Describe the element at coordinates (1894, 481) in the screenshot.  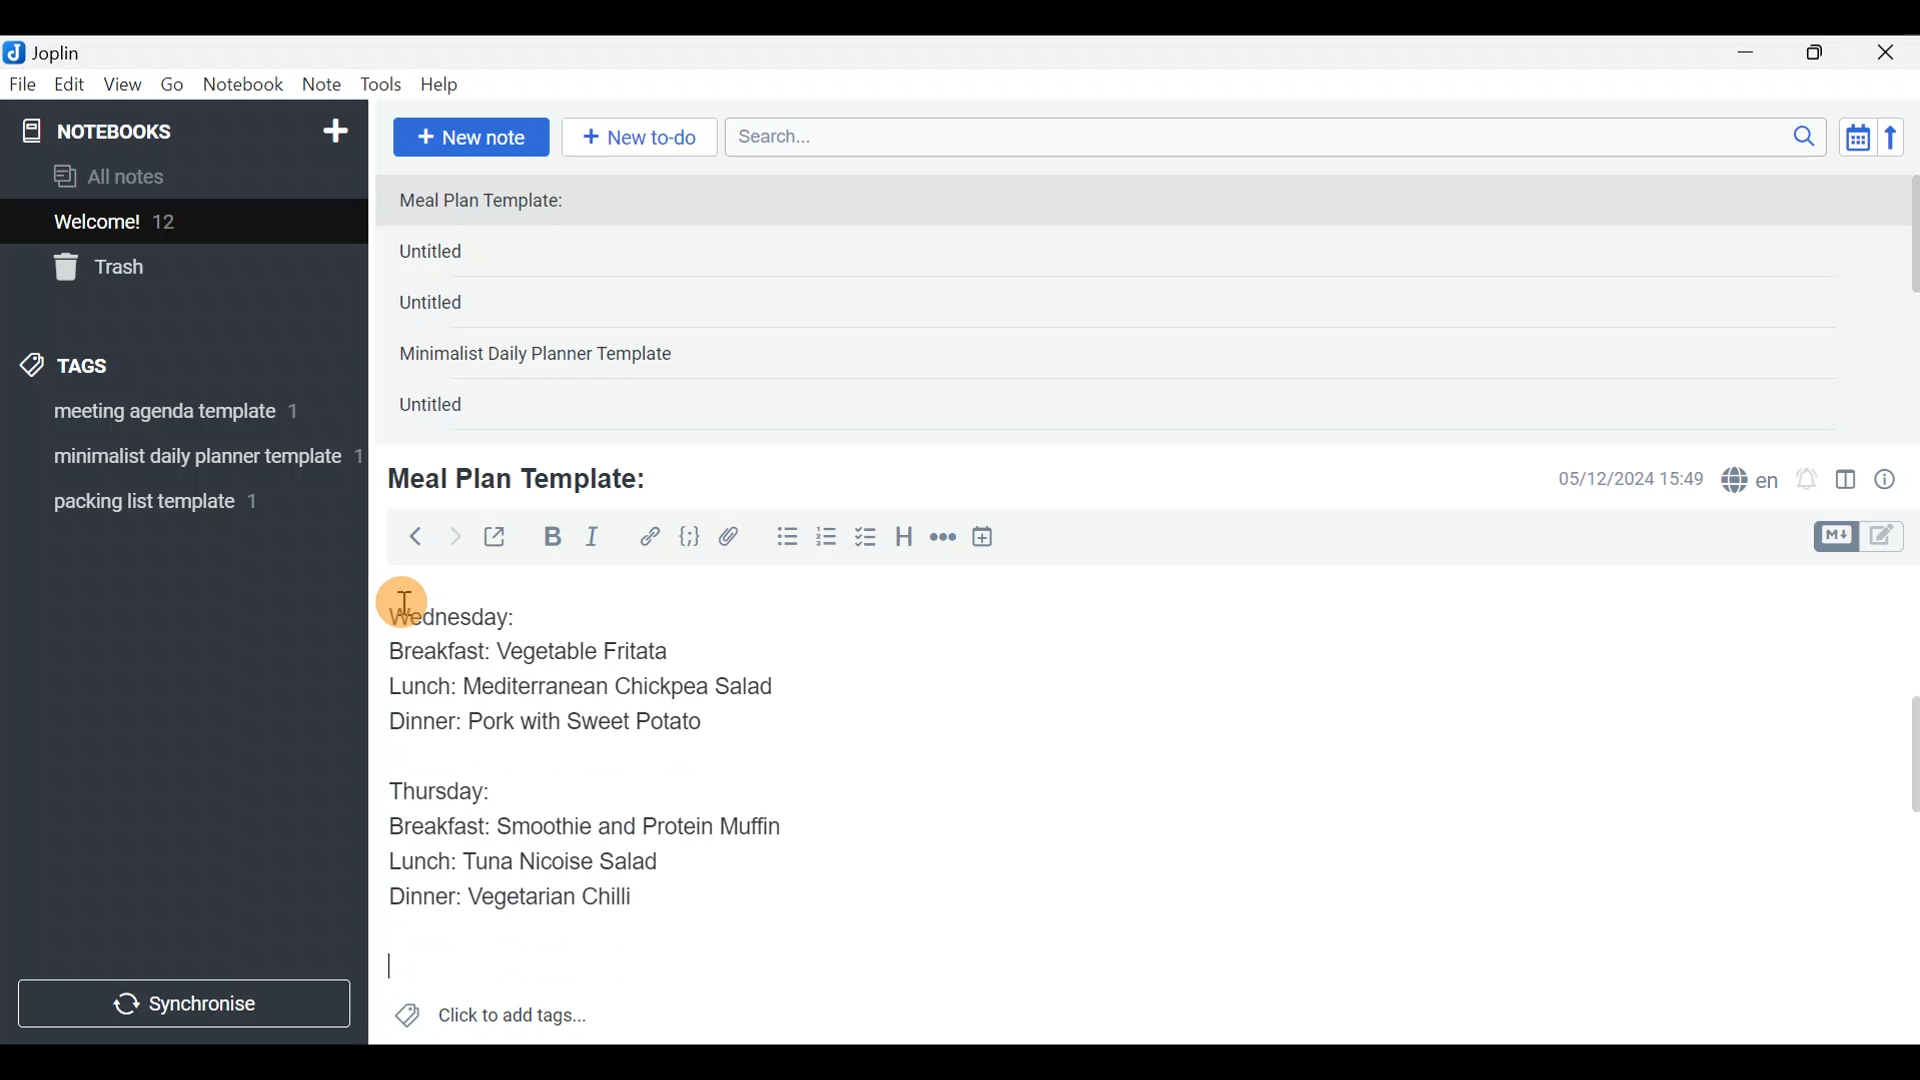
I see `Note properties` at that location.